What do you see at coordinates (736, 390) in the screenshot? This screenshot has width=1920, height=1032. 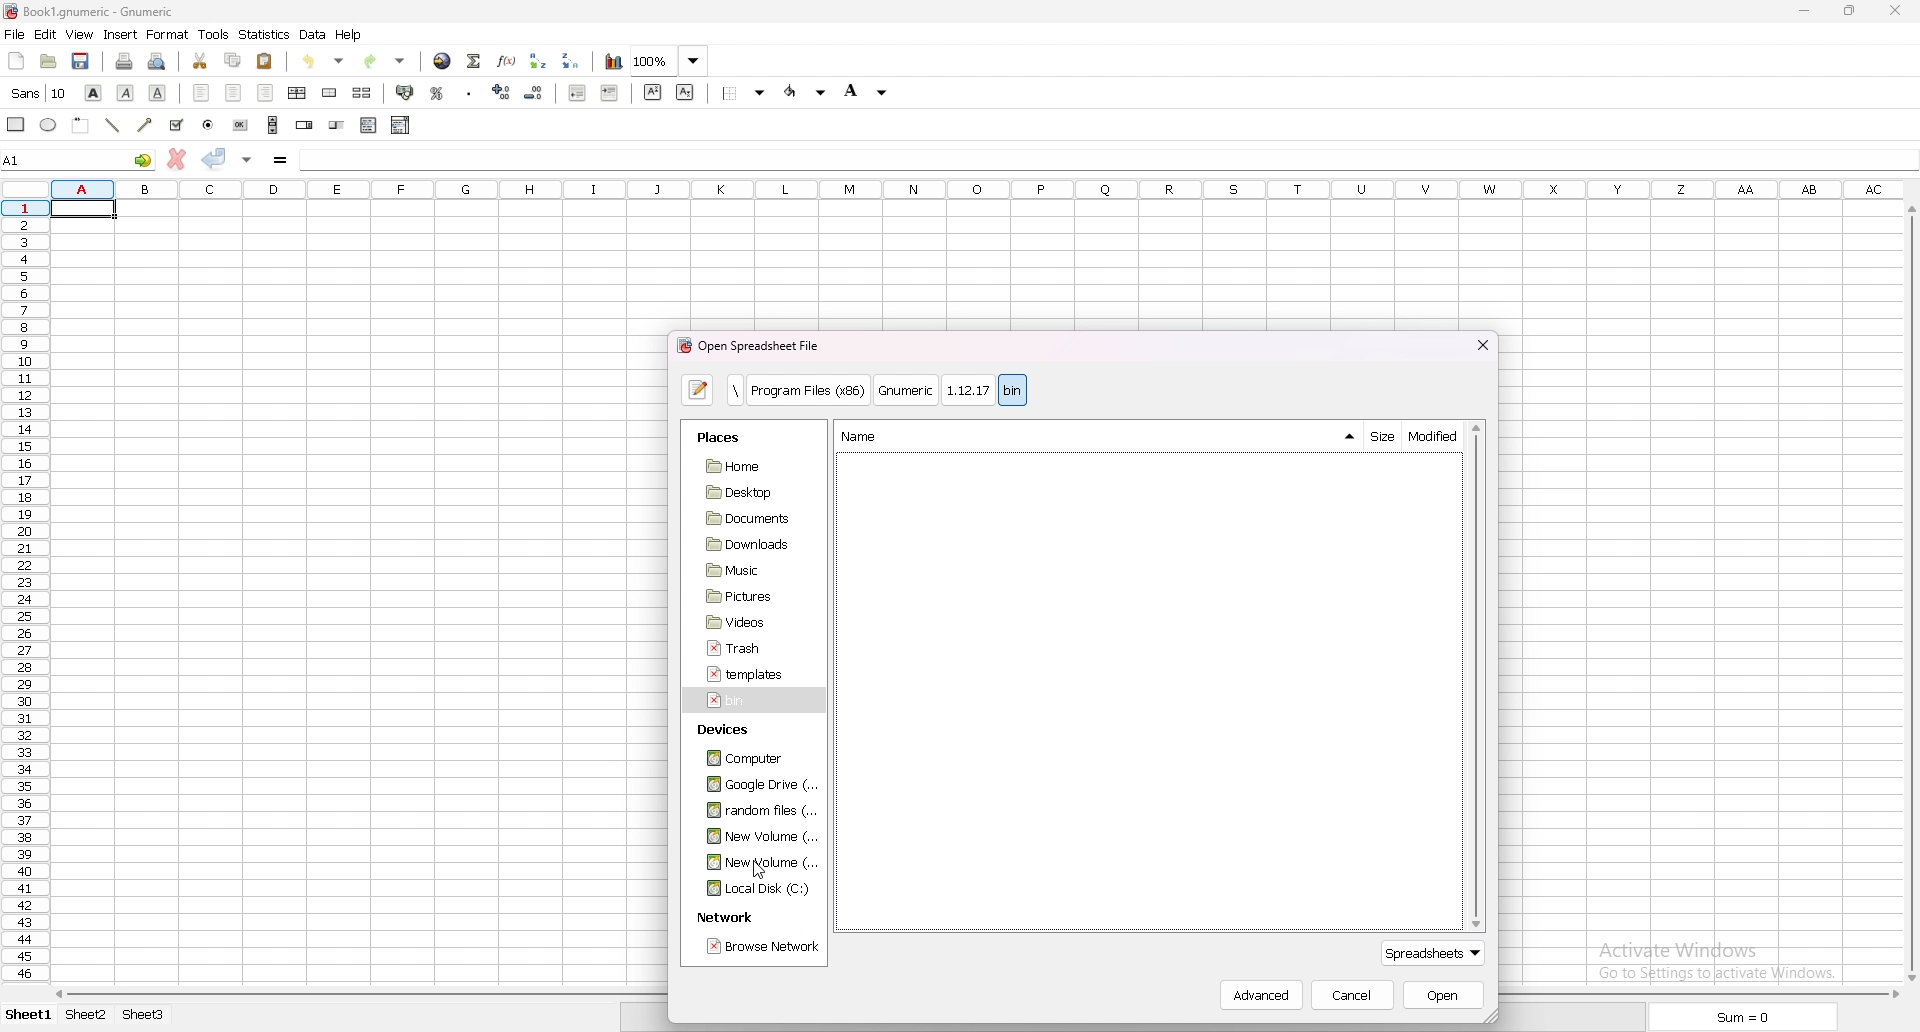 I see `location` at bounding box center [736, 390].